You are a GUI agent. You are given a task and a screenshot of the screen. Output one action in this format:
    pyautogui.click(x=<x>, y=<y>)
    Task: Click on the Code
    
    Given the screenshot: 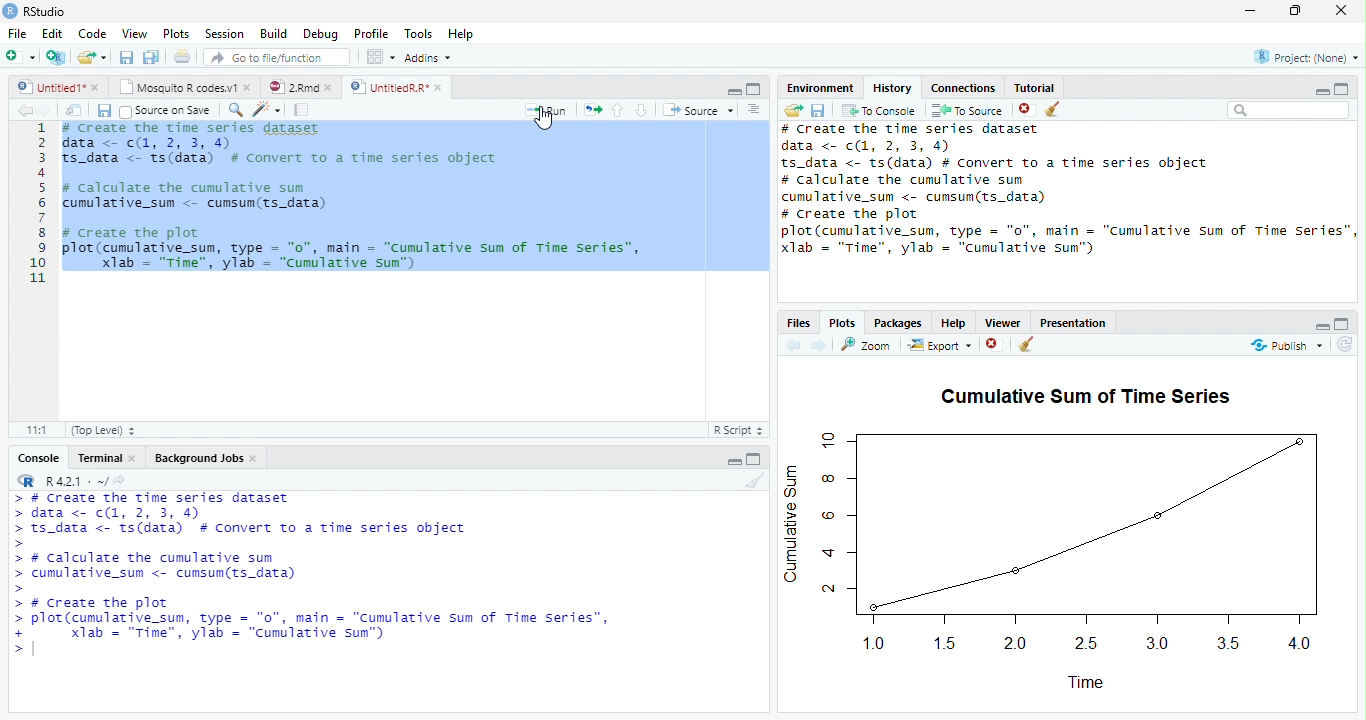 What is the action you would take?
    pyautogui.click(x=95, y=35)
    